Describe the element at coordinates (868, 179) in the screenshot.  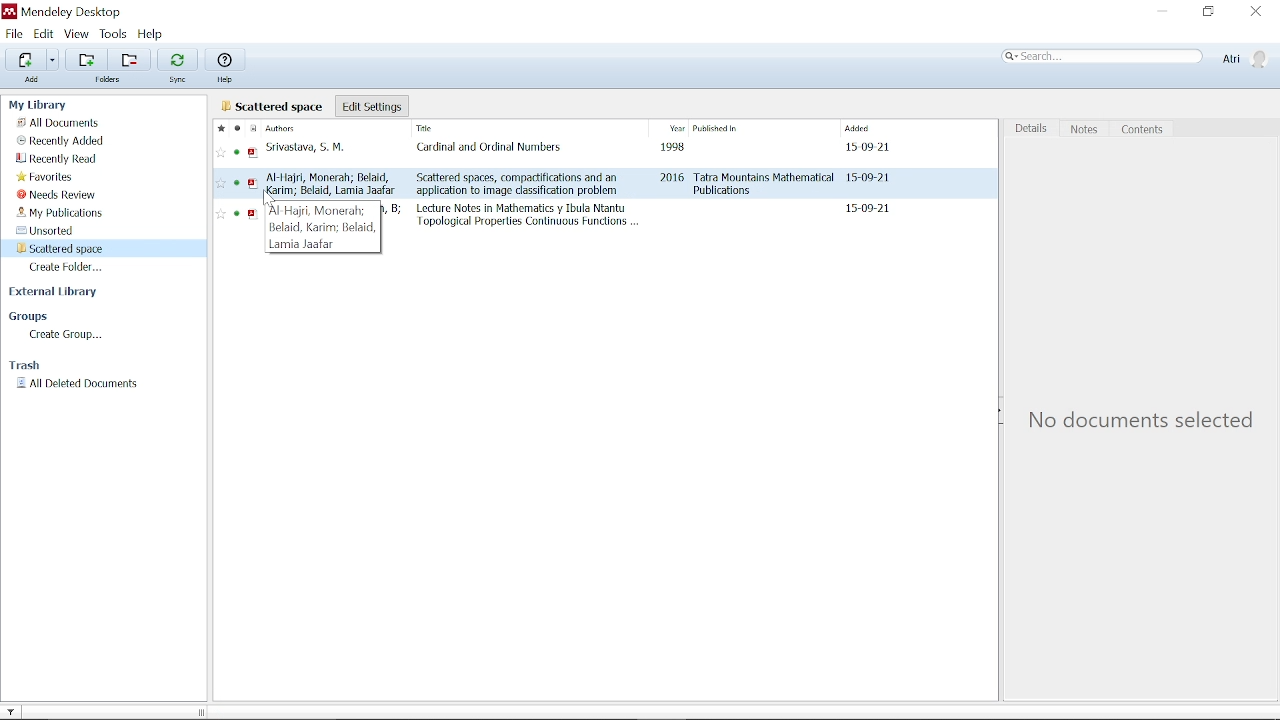
I see `date` at that location.